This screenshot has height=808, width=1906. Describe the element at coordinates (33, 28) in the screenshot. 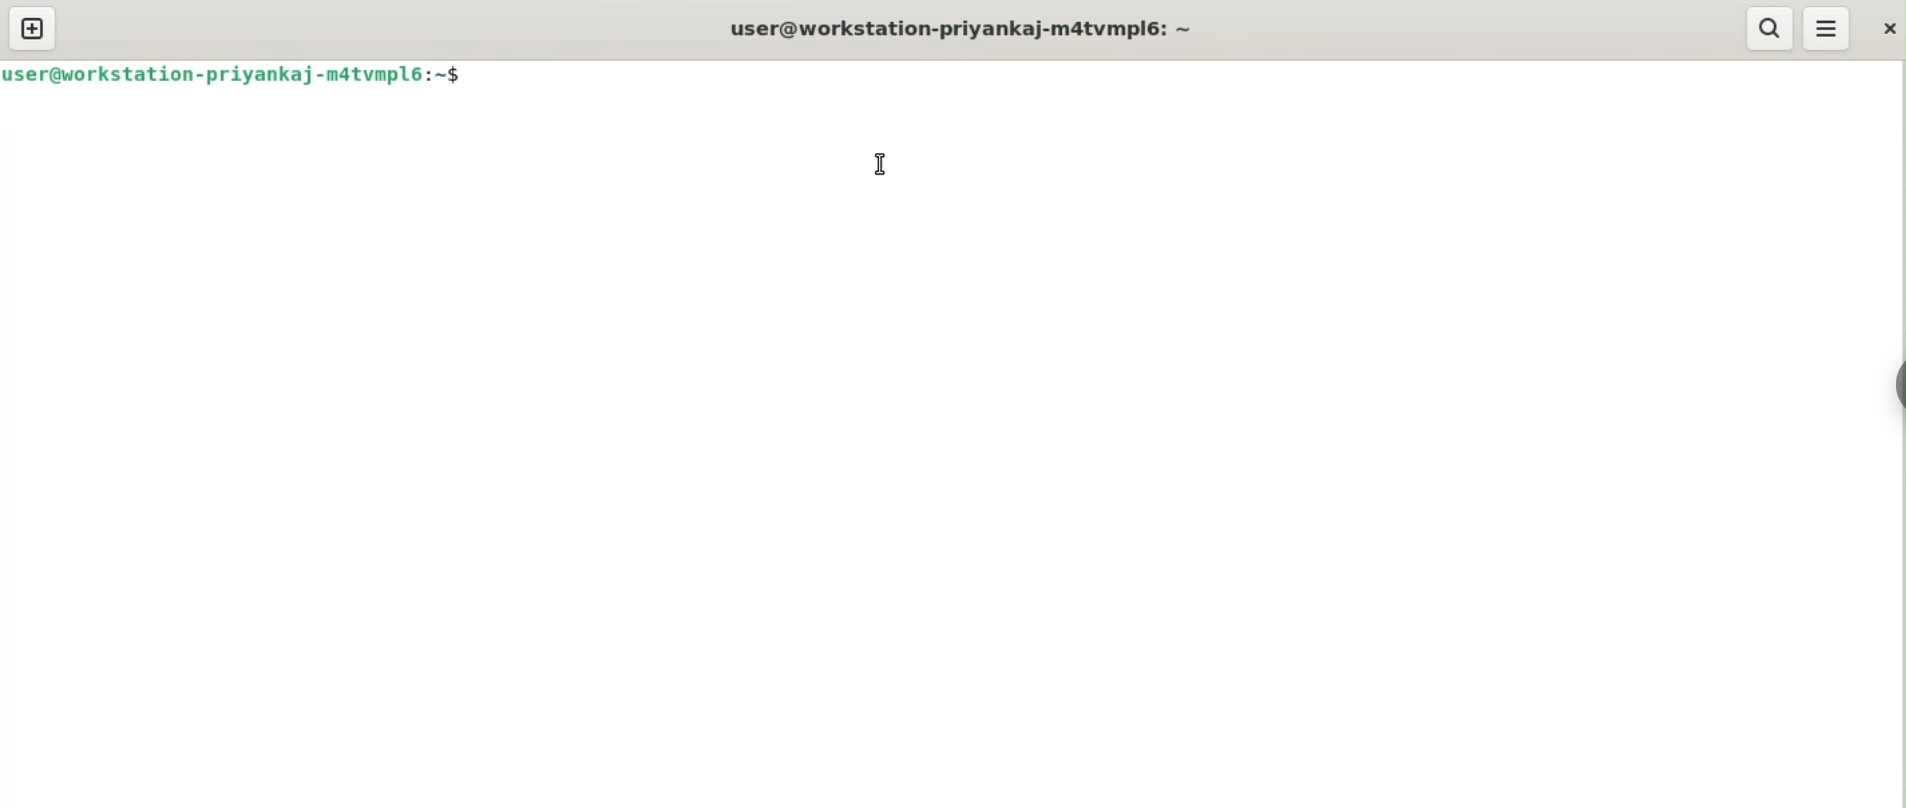

I see `new tab` at that location.